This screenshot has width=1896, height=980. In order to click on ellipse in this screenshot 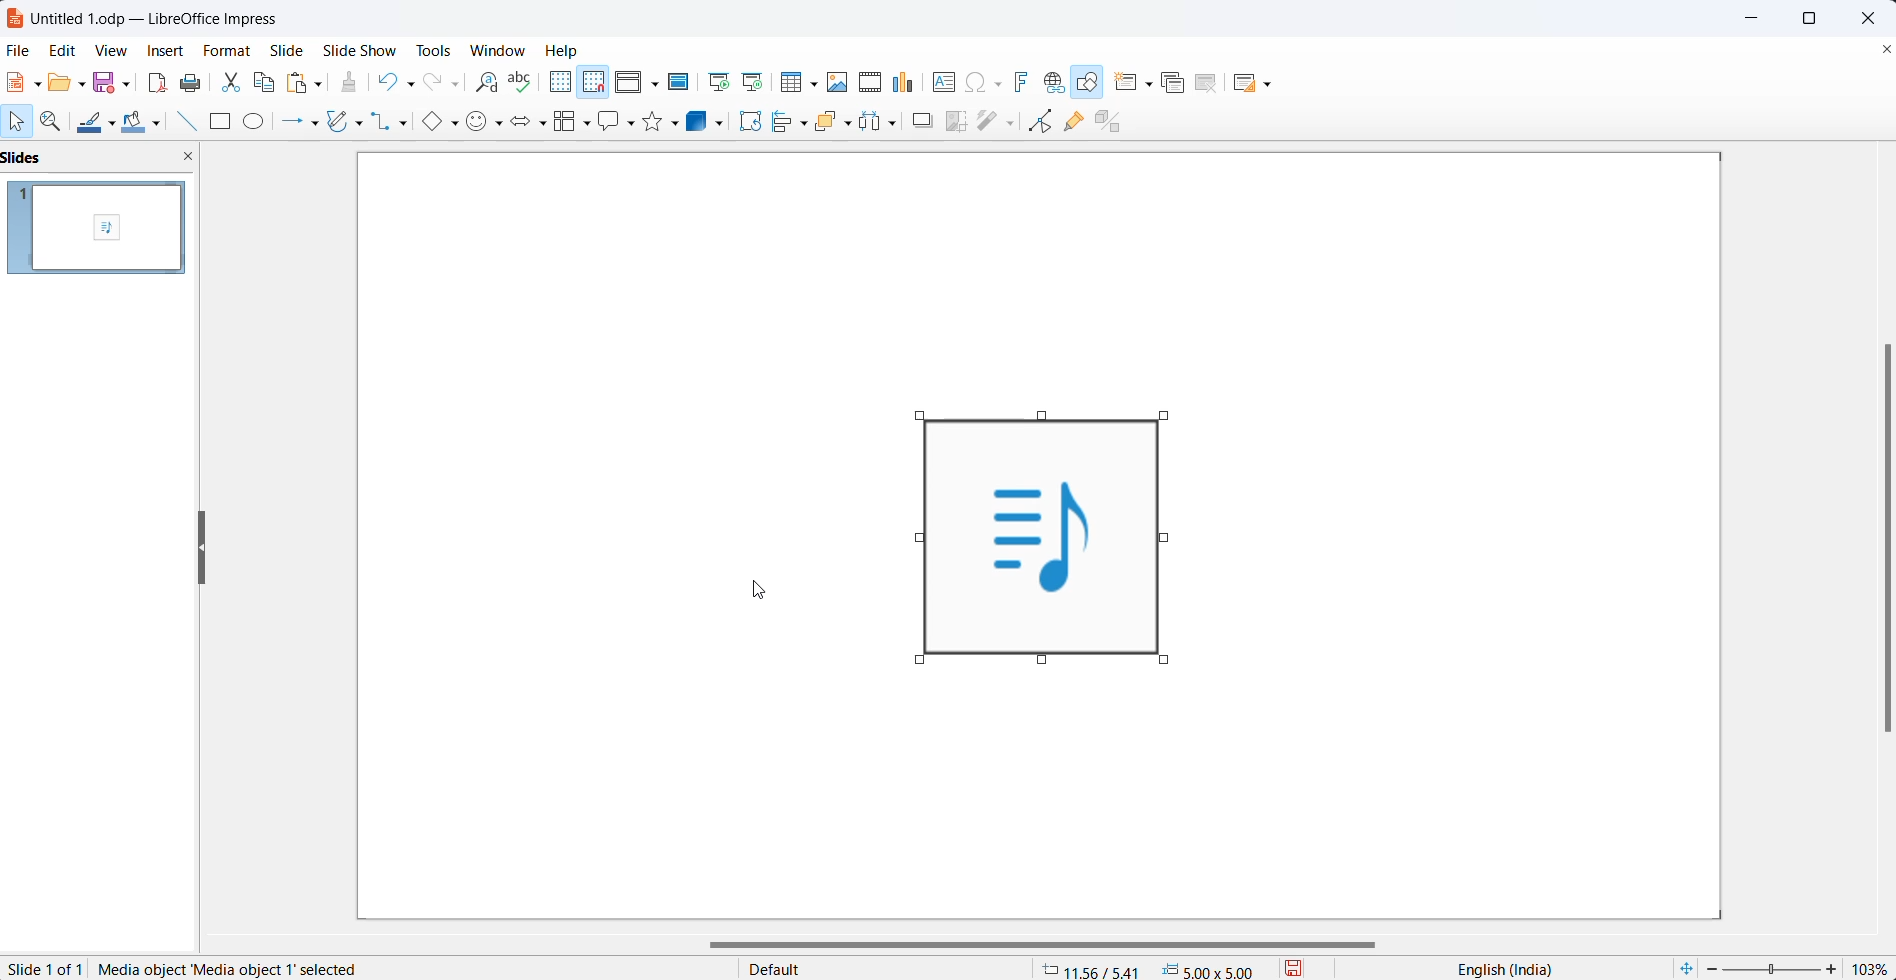, I will do `click(258, 122)`.